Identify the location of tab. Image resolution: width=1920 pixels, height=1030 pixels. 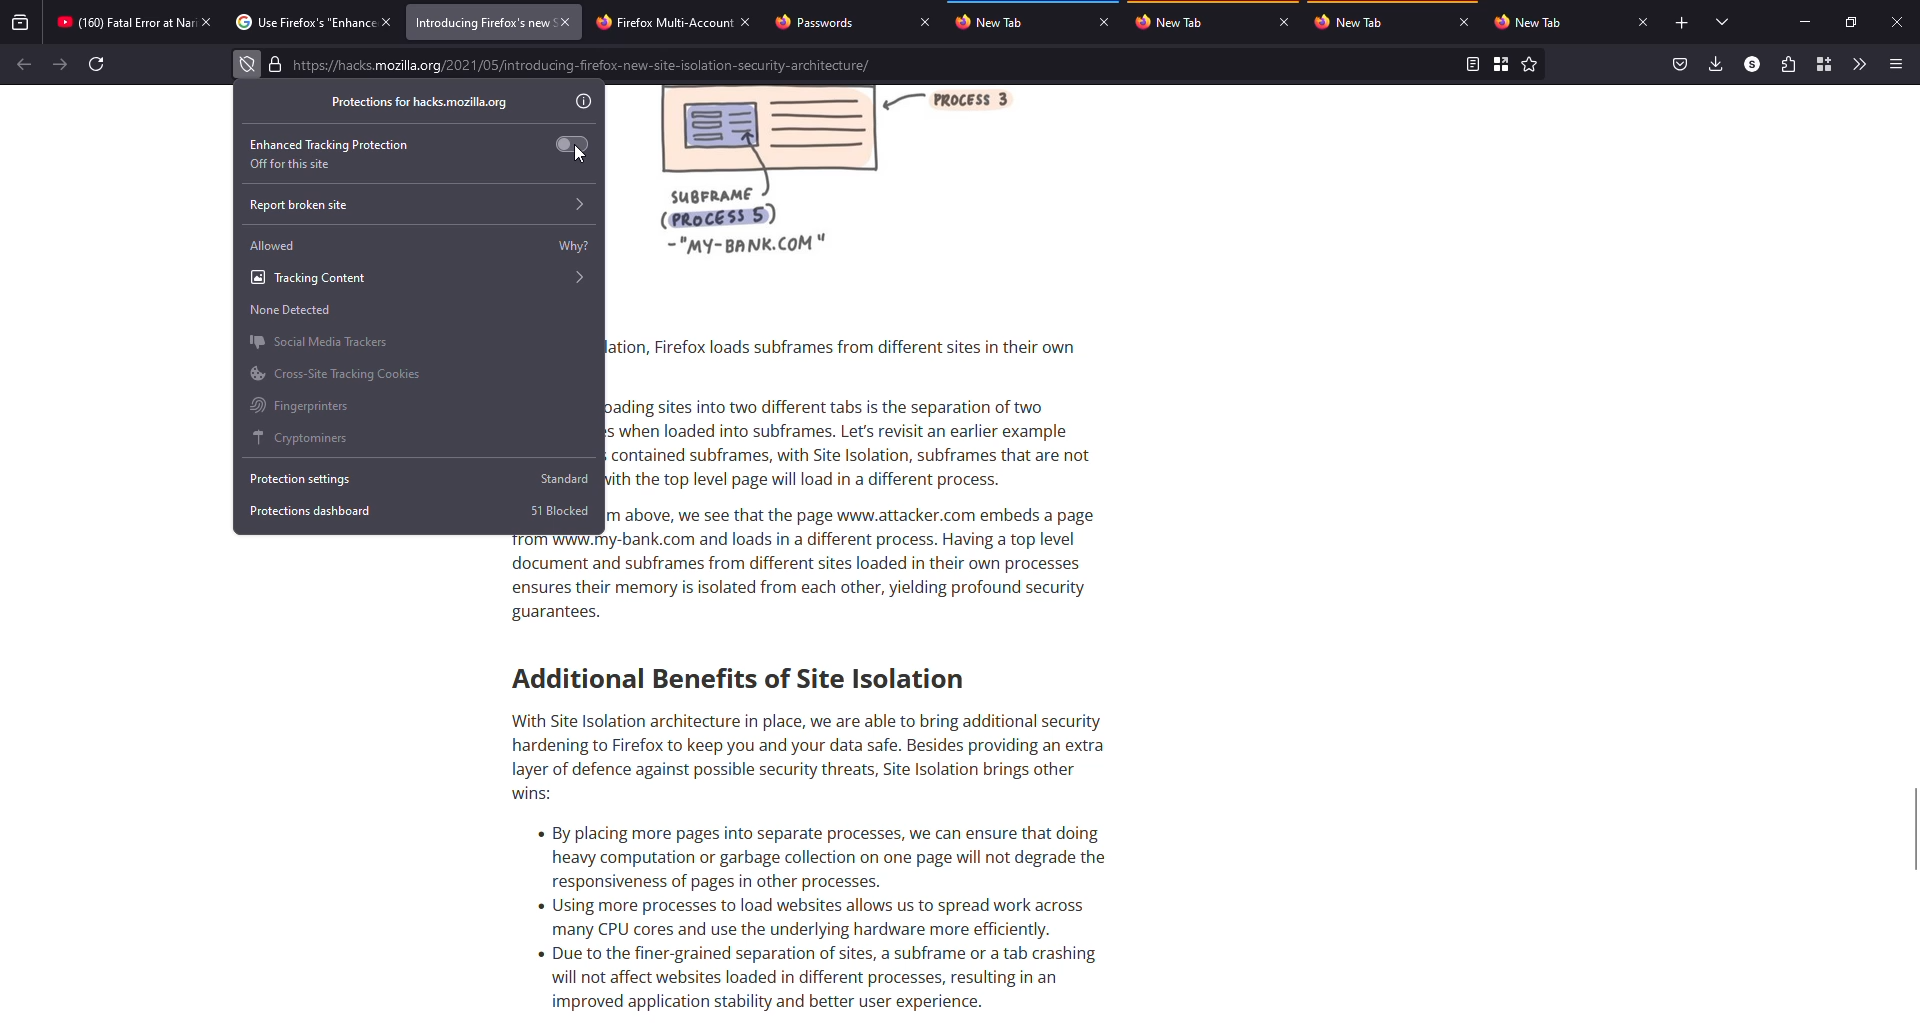
(1182, 22).